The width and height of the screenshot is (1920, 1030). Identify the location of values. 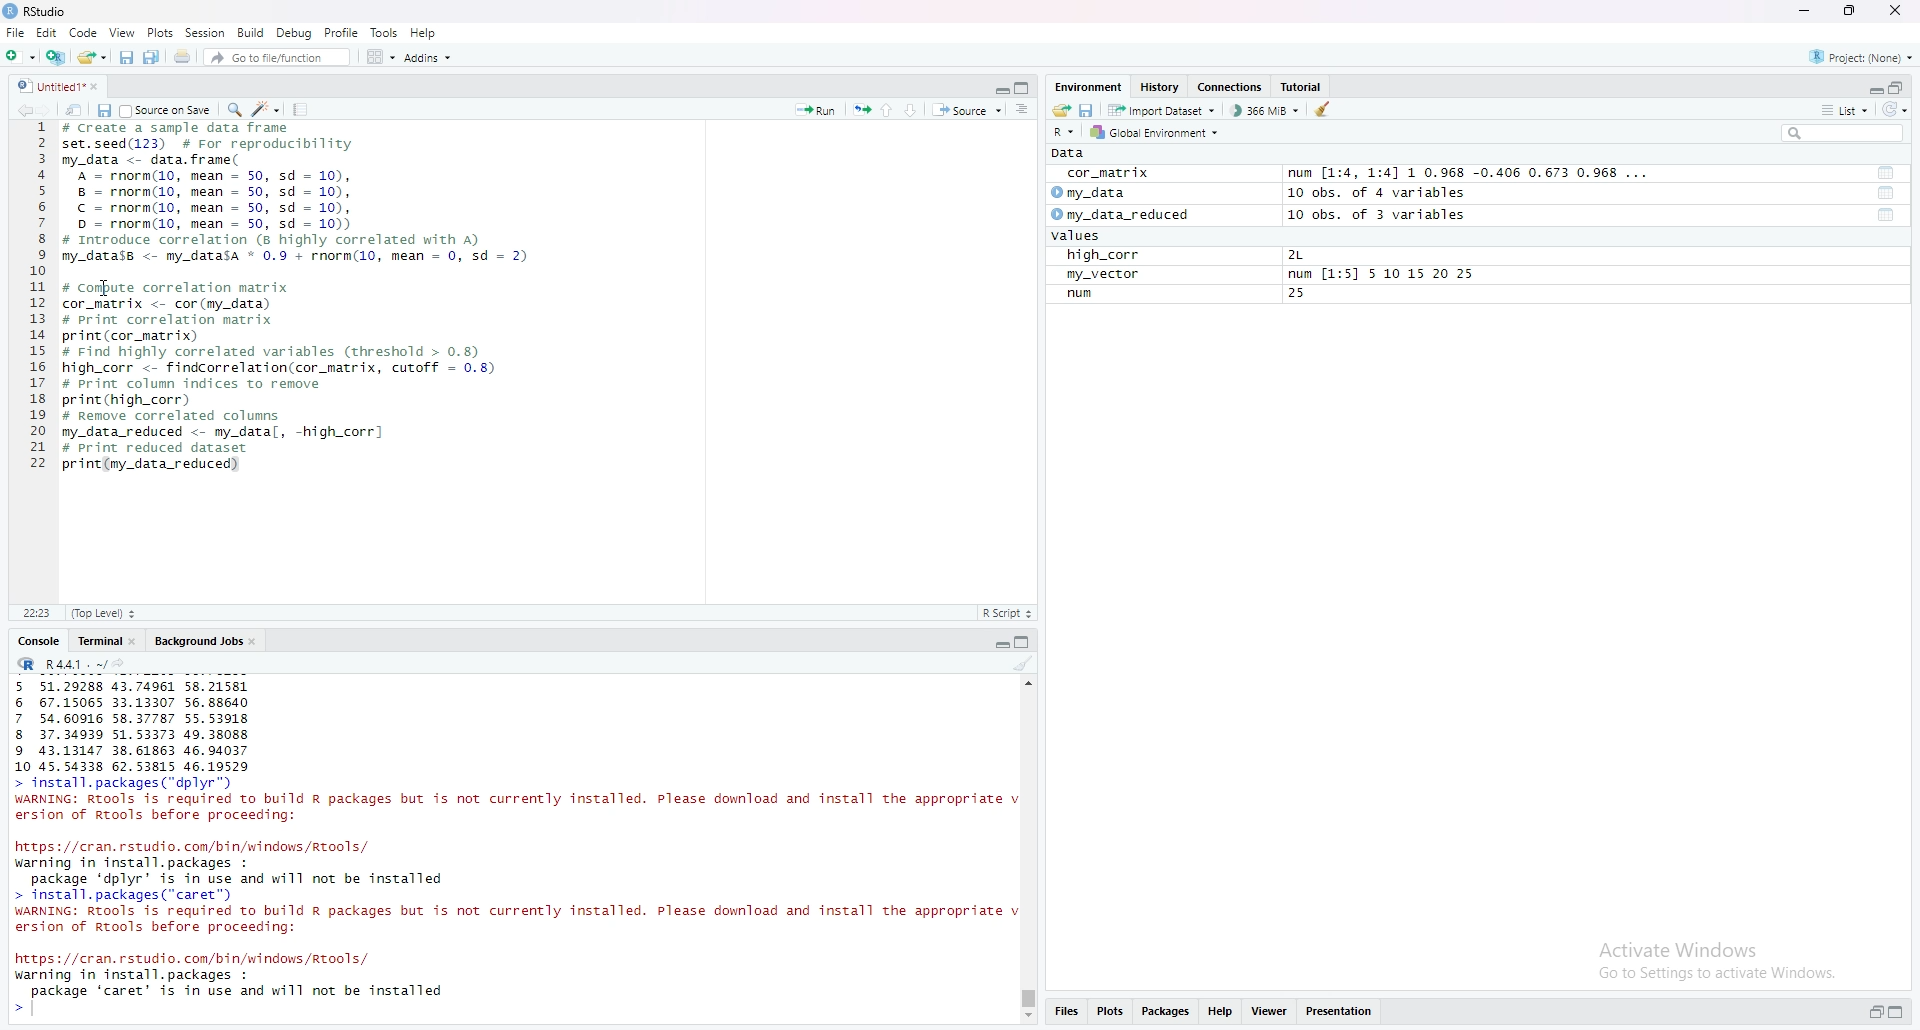
(1079, 235).